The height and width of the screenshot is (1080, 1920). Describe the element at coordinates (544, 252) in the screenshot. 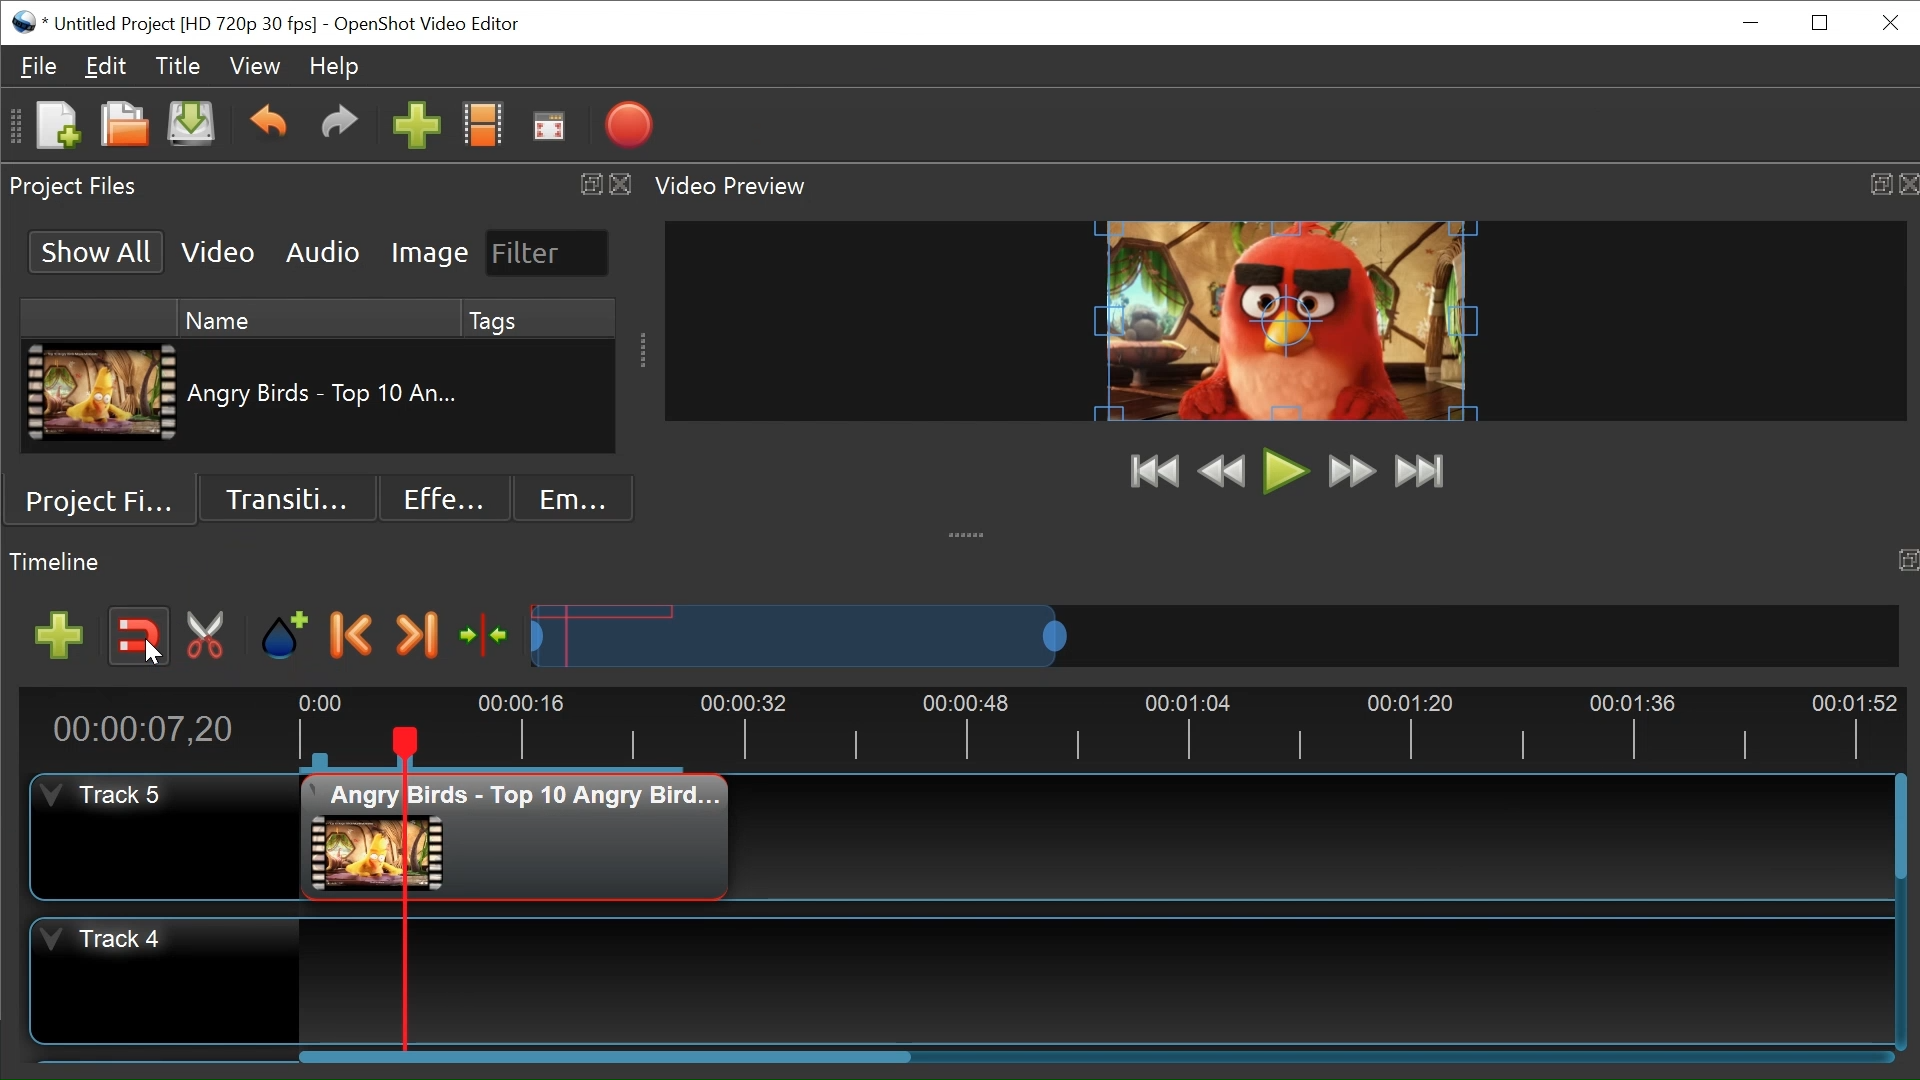

I see `Filter` at that location.